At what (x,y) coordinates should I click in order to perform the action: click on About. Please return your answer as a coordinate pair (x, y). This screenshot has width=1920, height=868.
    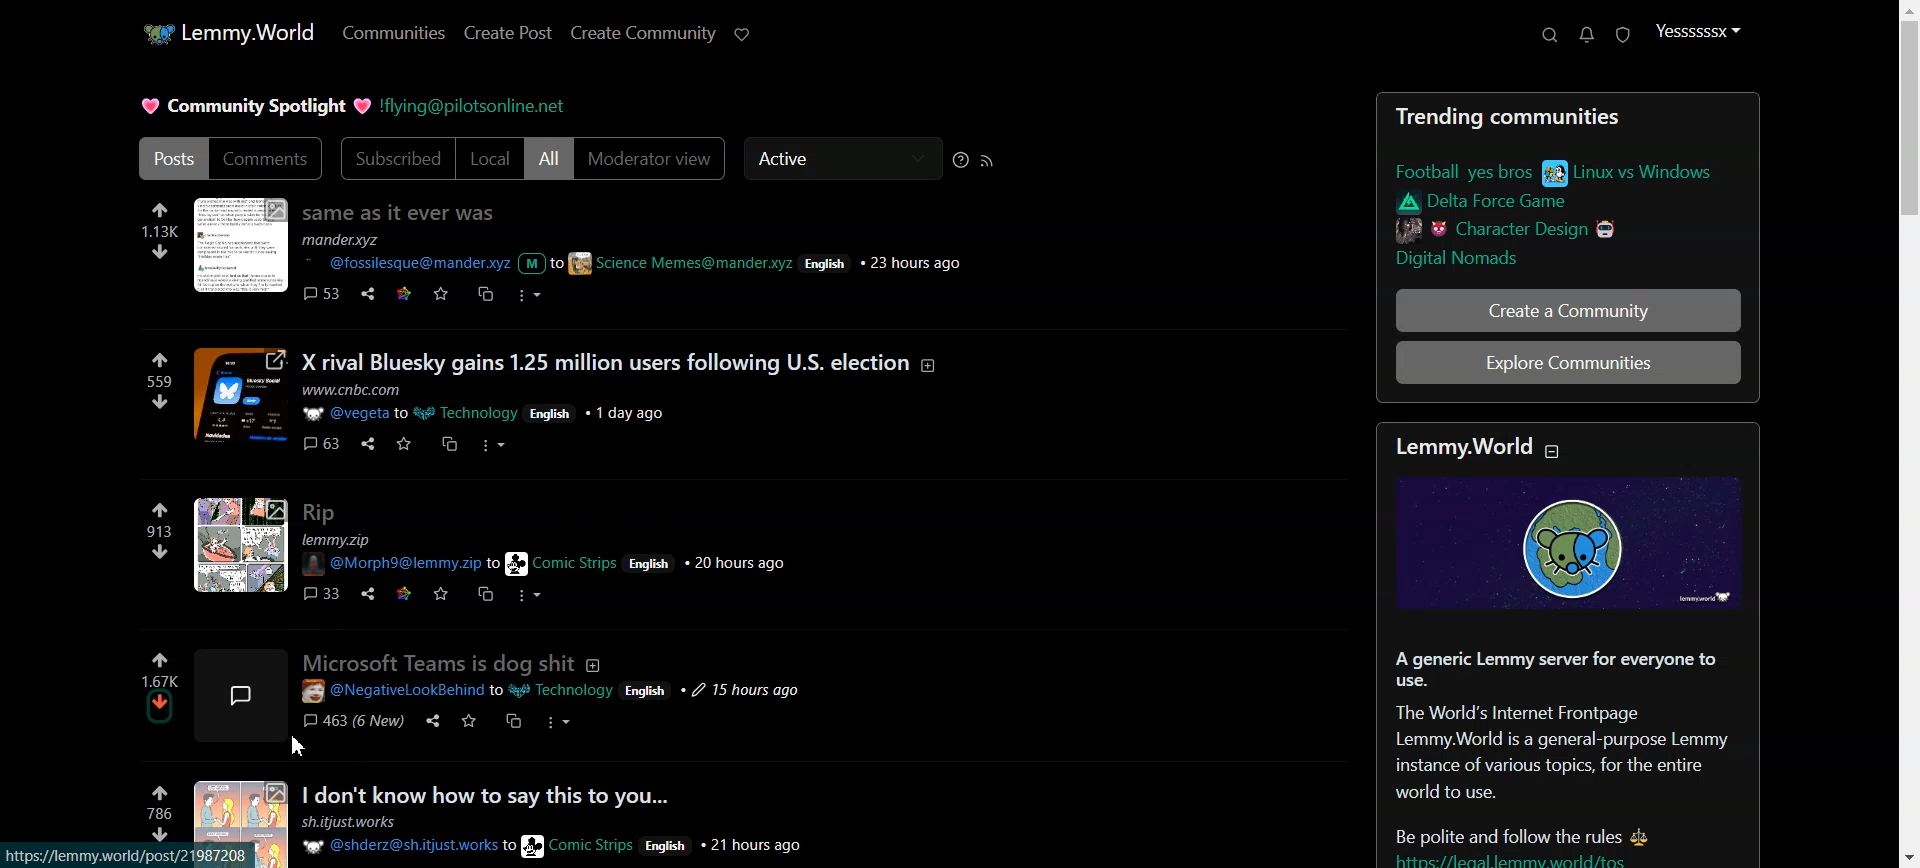
    Looking at the image, I should click on (594, 666).